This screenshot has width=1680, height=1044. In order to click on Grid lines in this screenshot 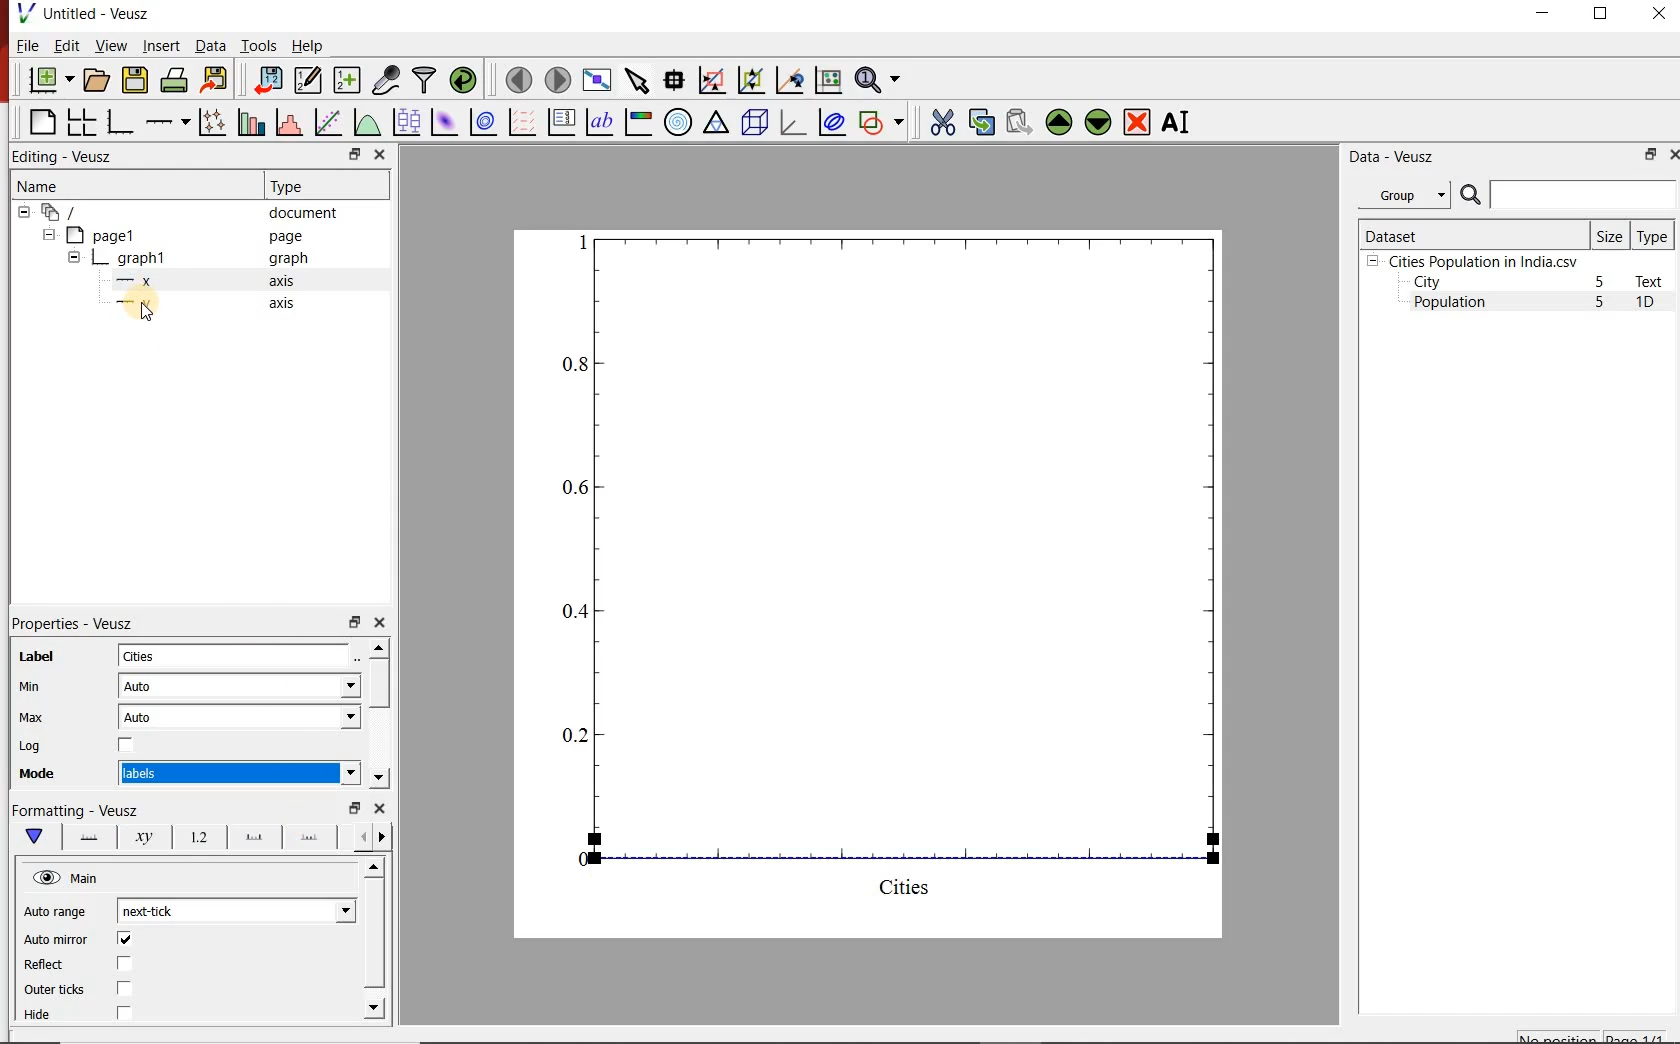, I will do `click(375, 836)`.